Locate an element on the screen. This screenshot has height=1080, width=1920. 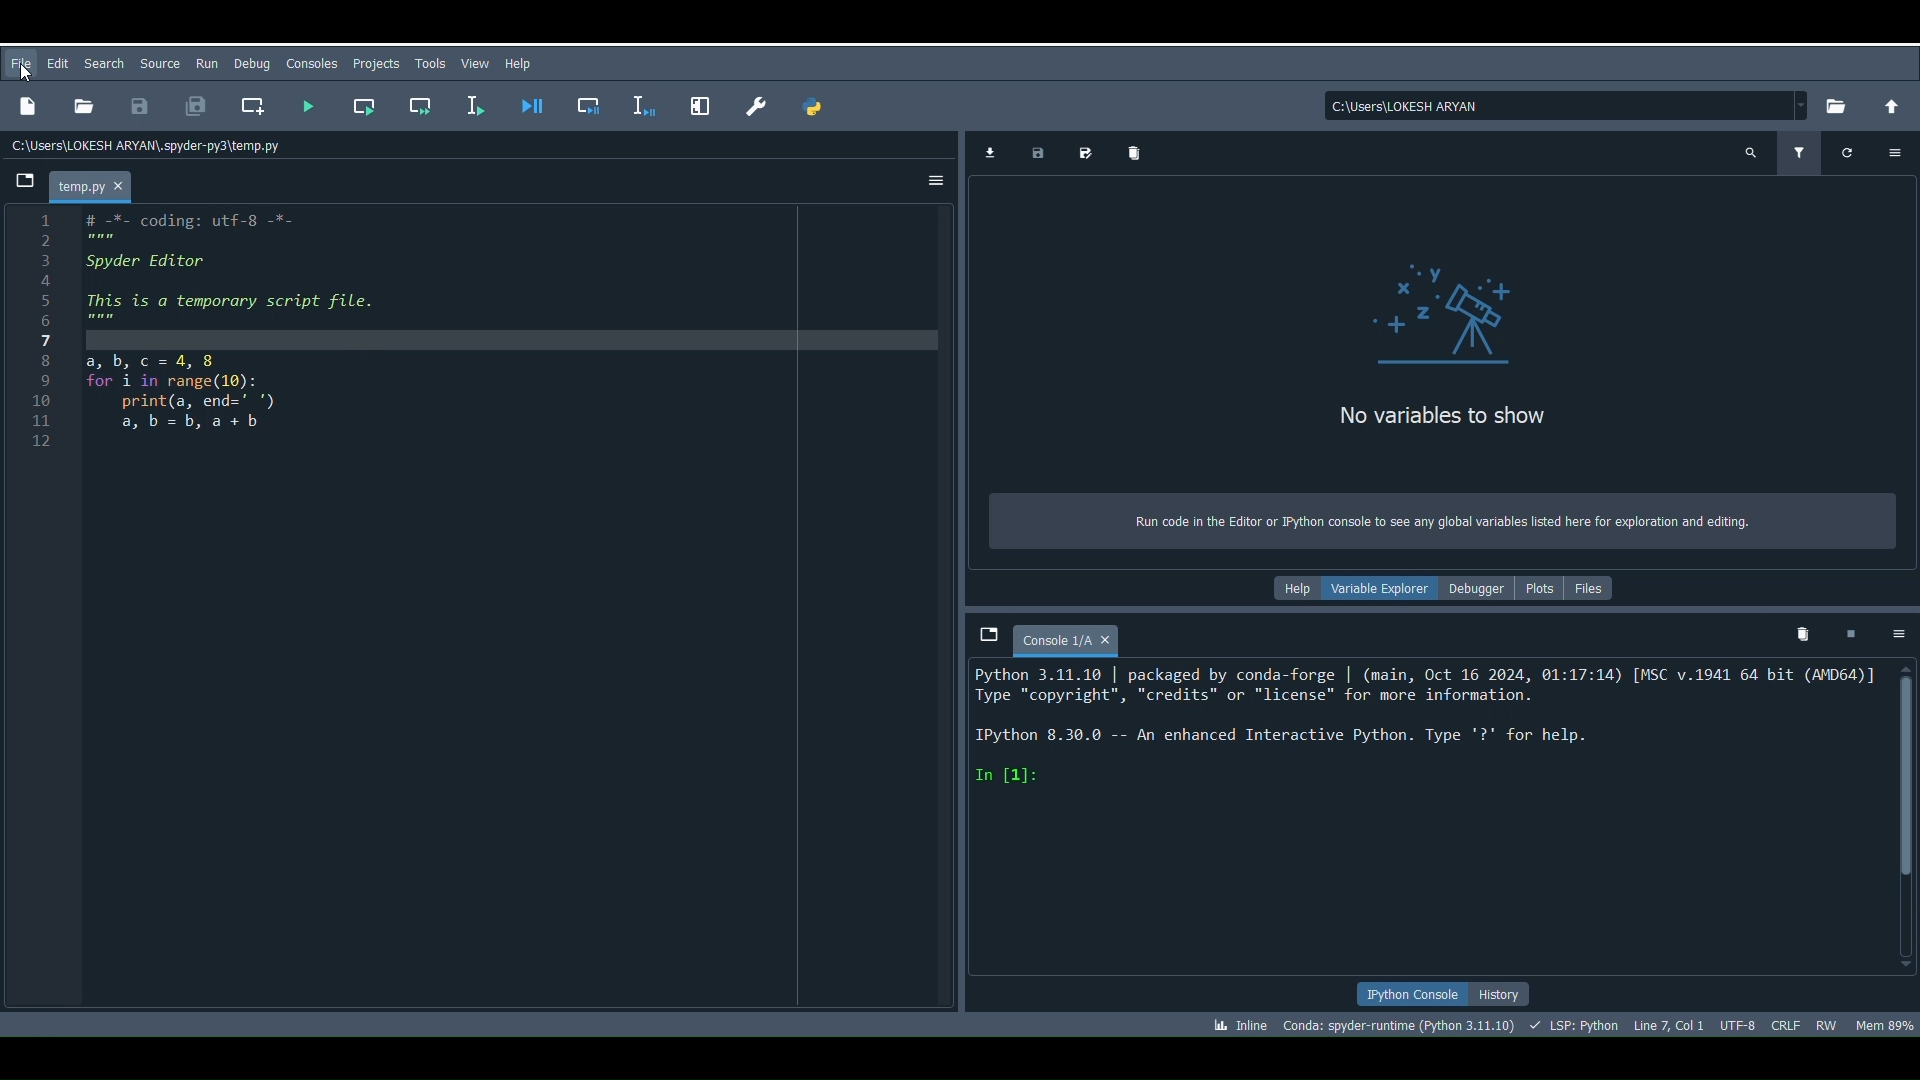
Save data is located at coordinates (1036, 152).